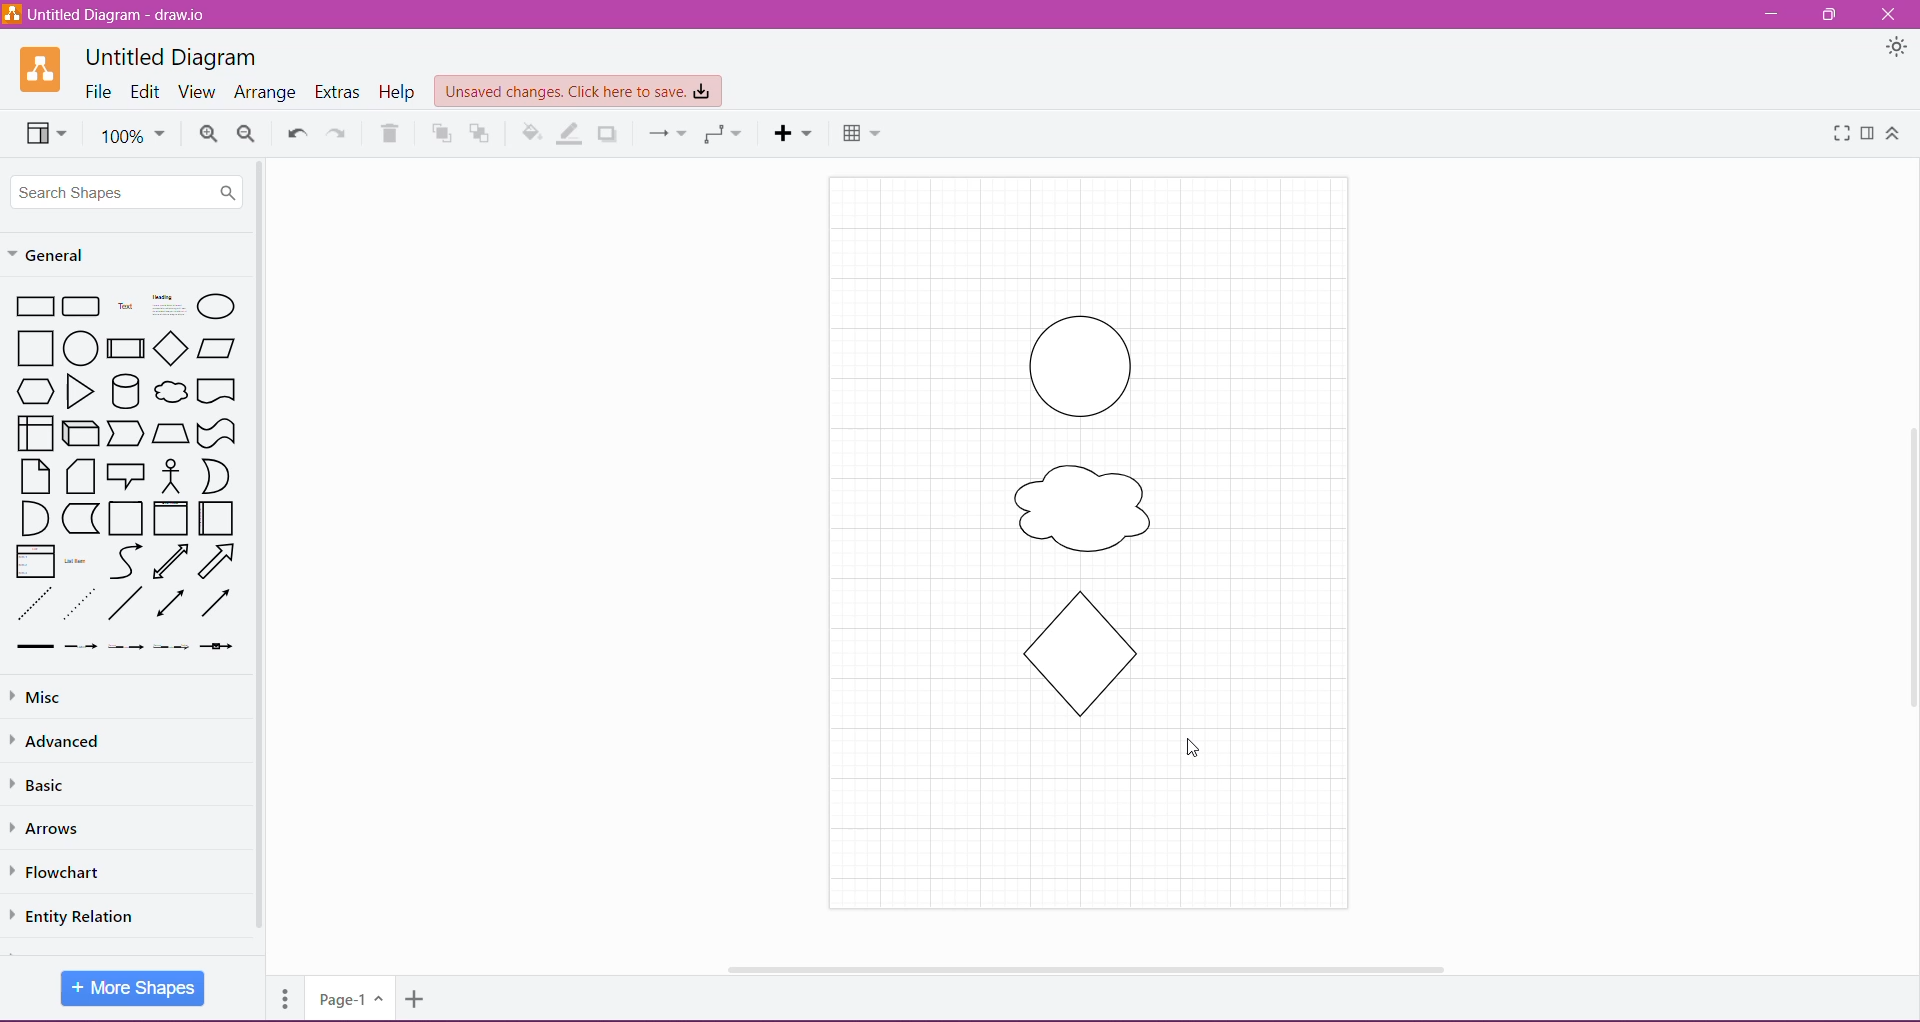 The image size is (1920, 1022). What do you see at coordinates (1888, 15) in the screenshot?
I see `Close` at bounding box center [1888, 15].